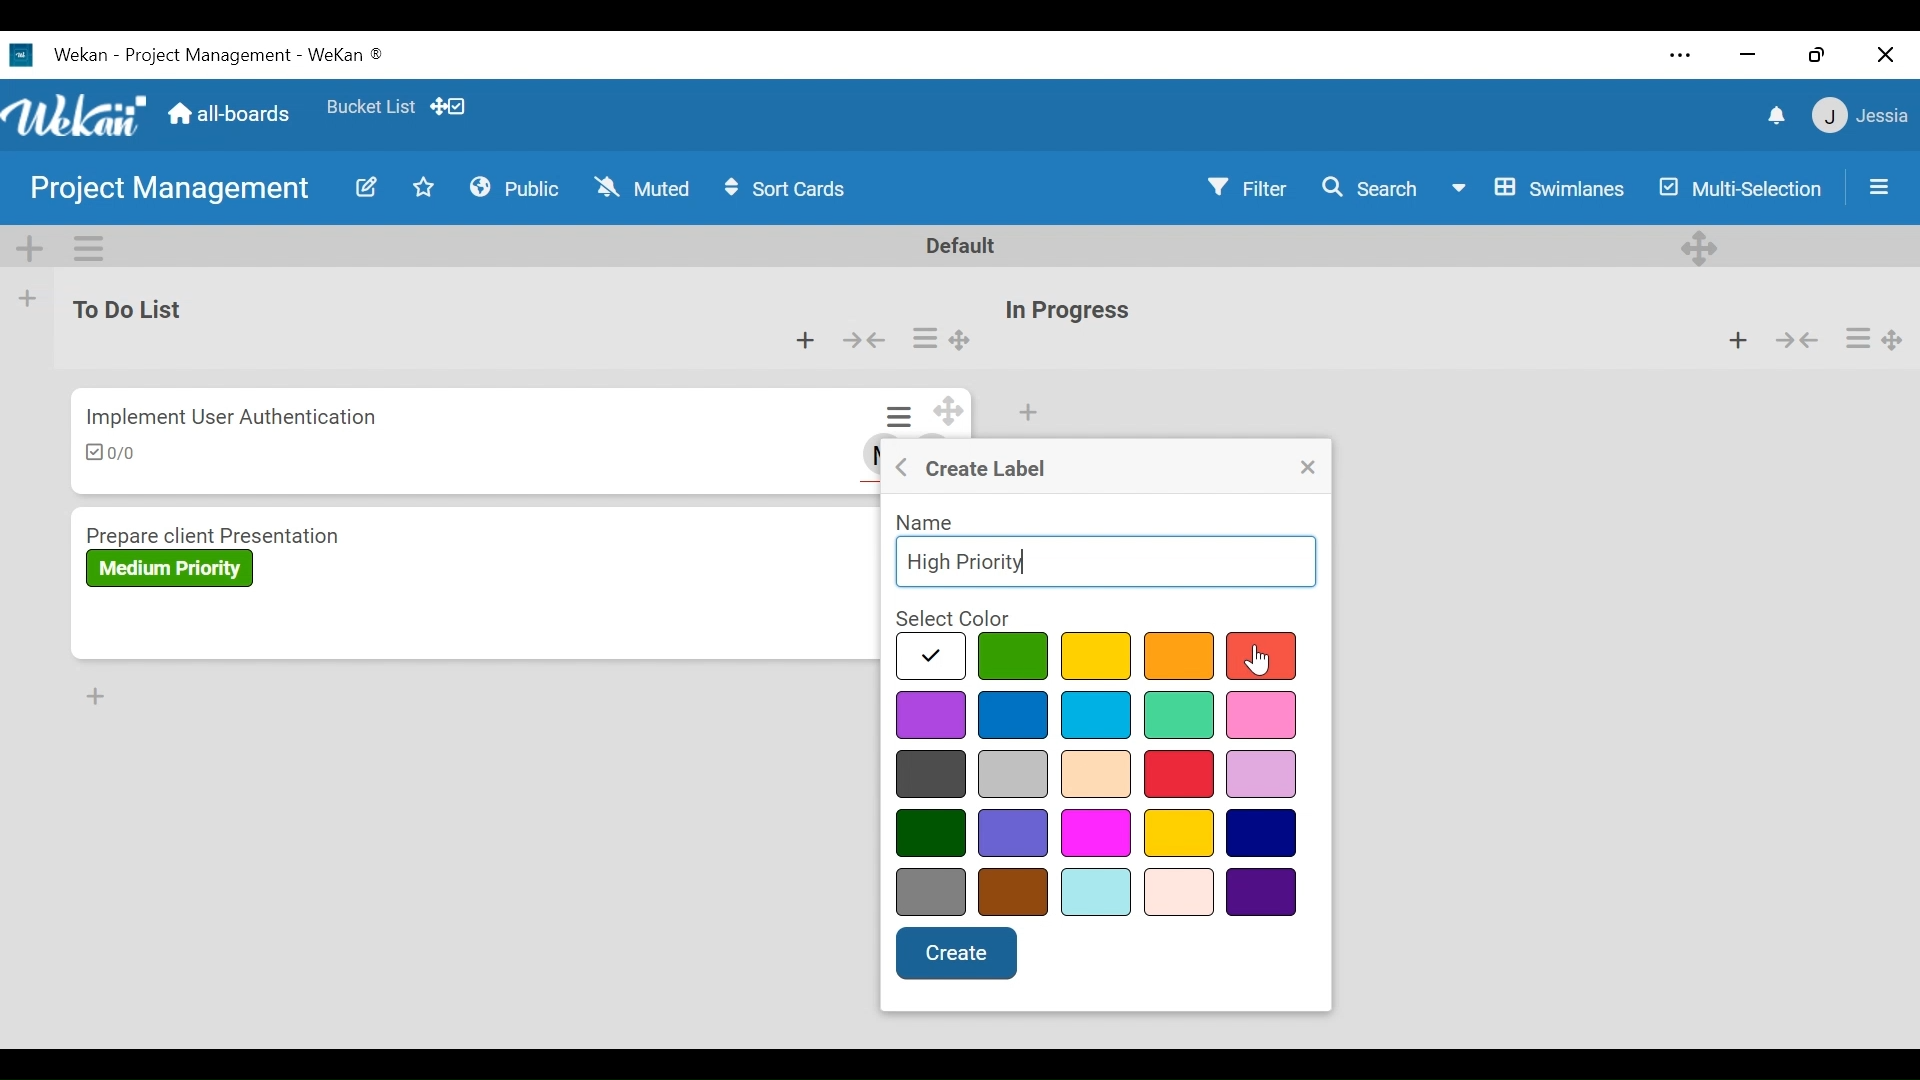 Image resolution: width=1920 pixels, height=1080 pixels. What do you see at coordinates (451, 105) in the screenshot?
I see `Show desktop drag handles` at bounding box center [451, 105].